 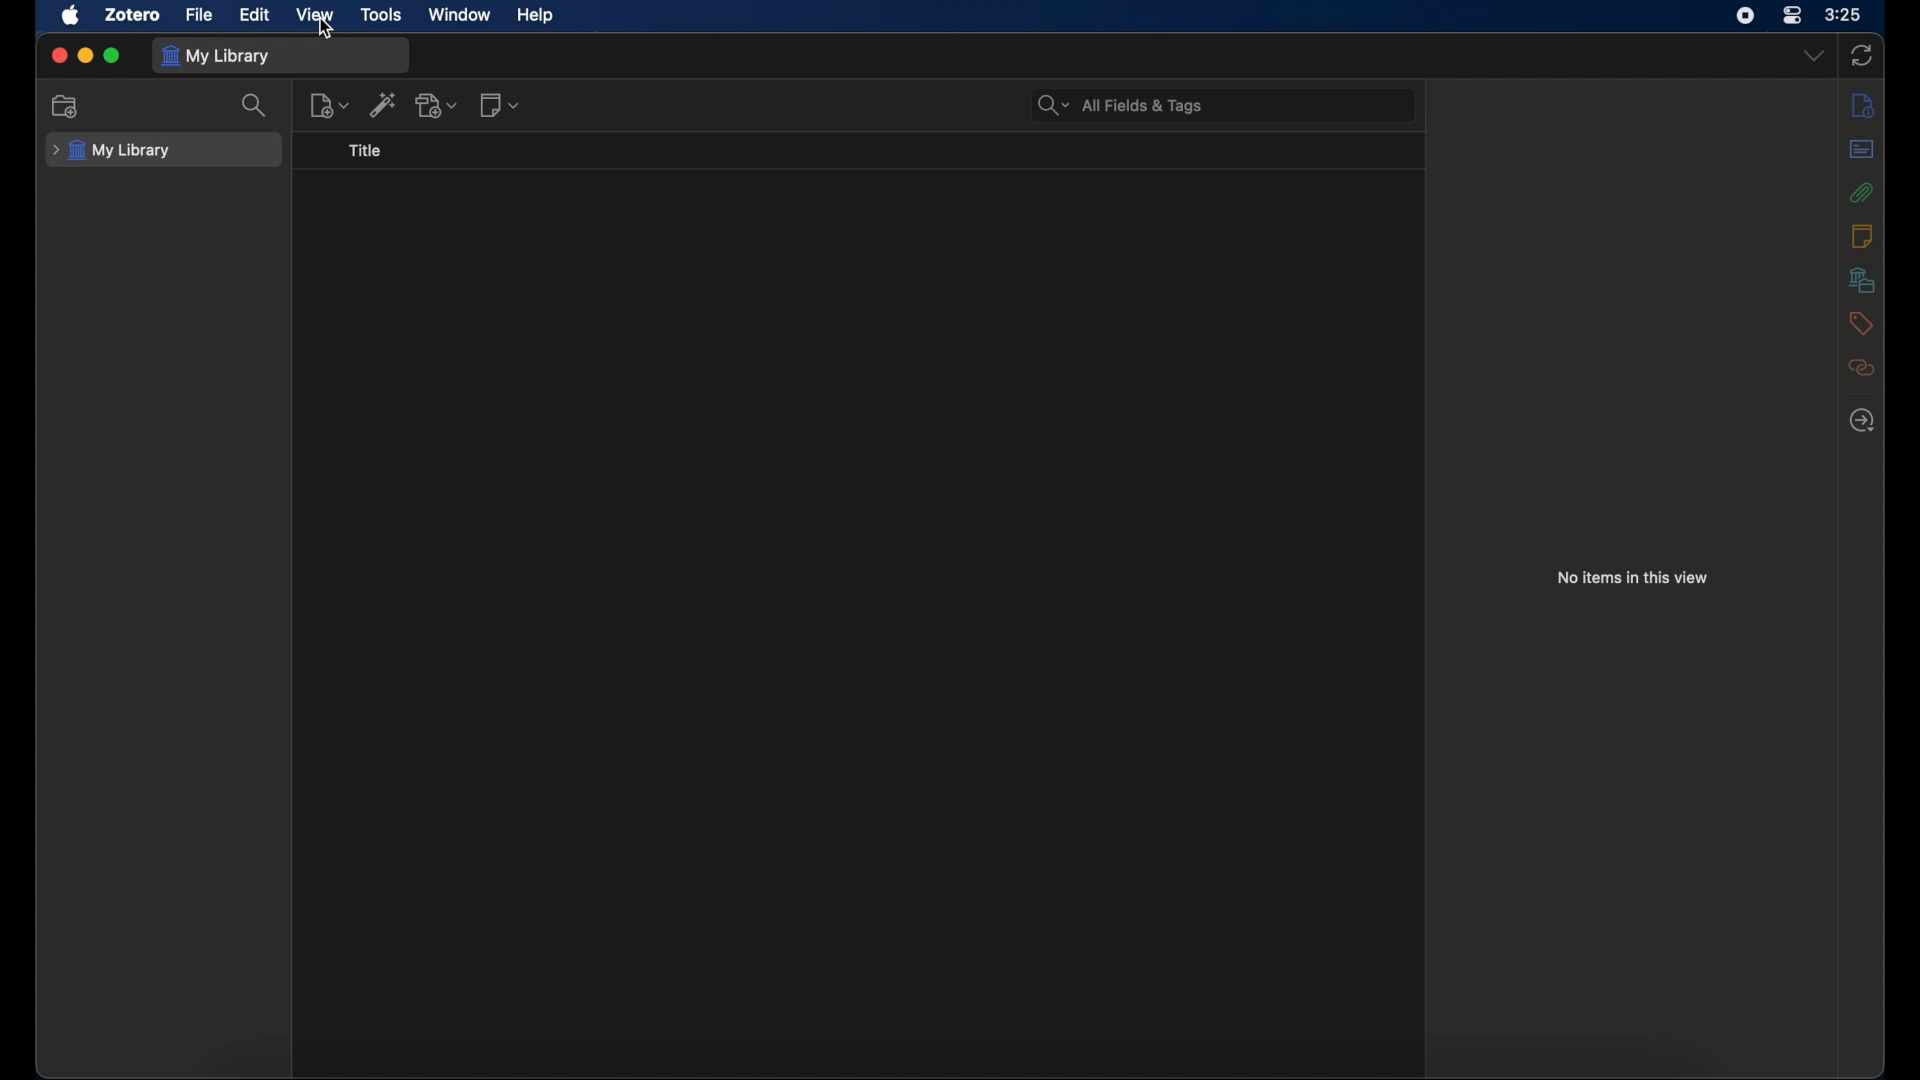 I want to click on add item b y identifier, so click(x=383, y=104).